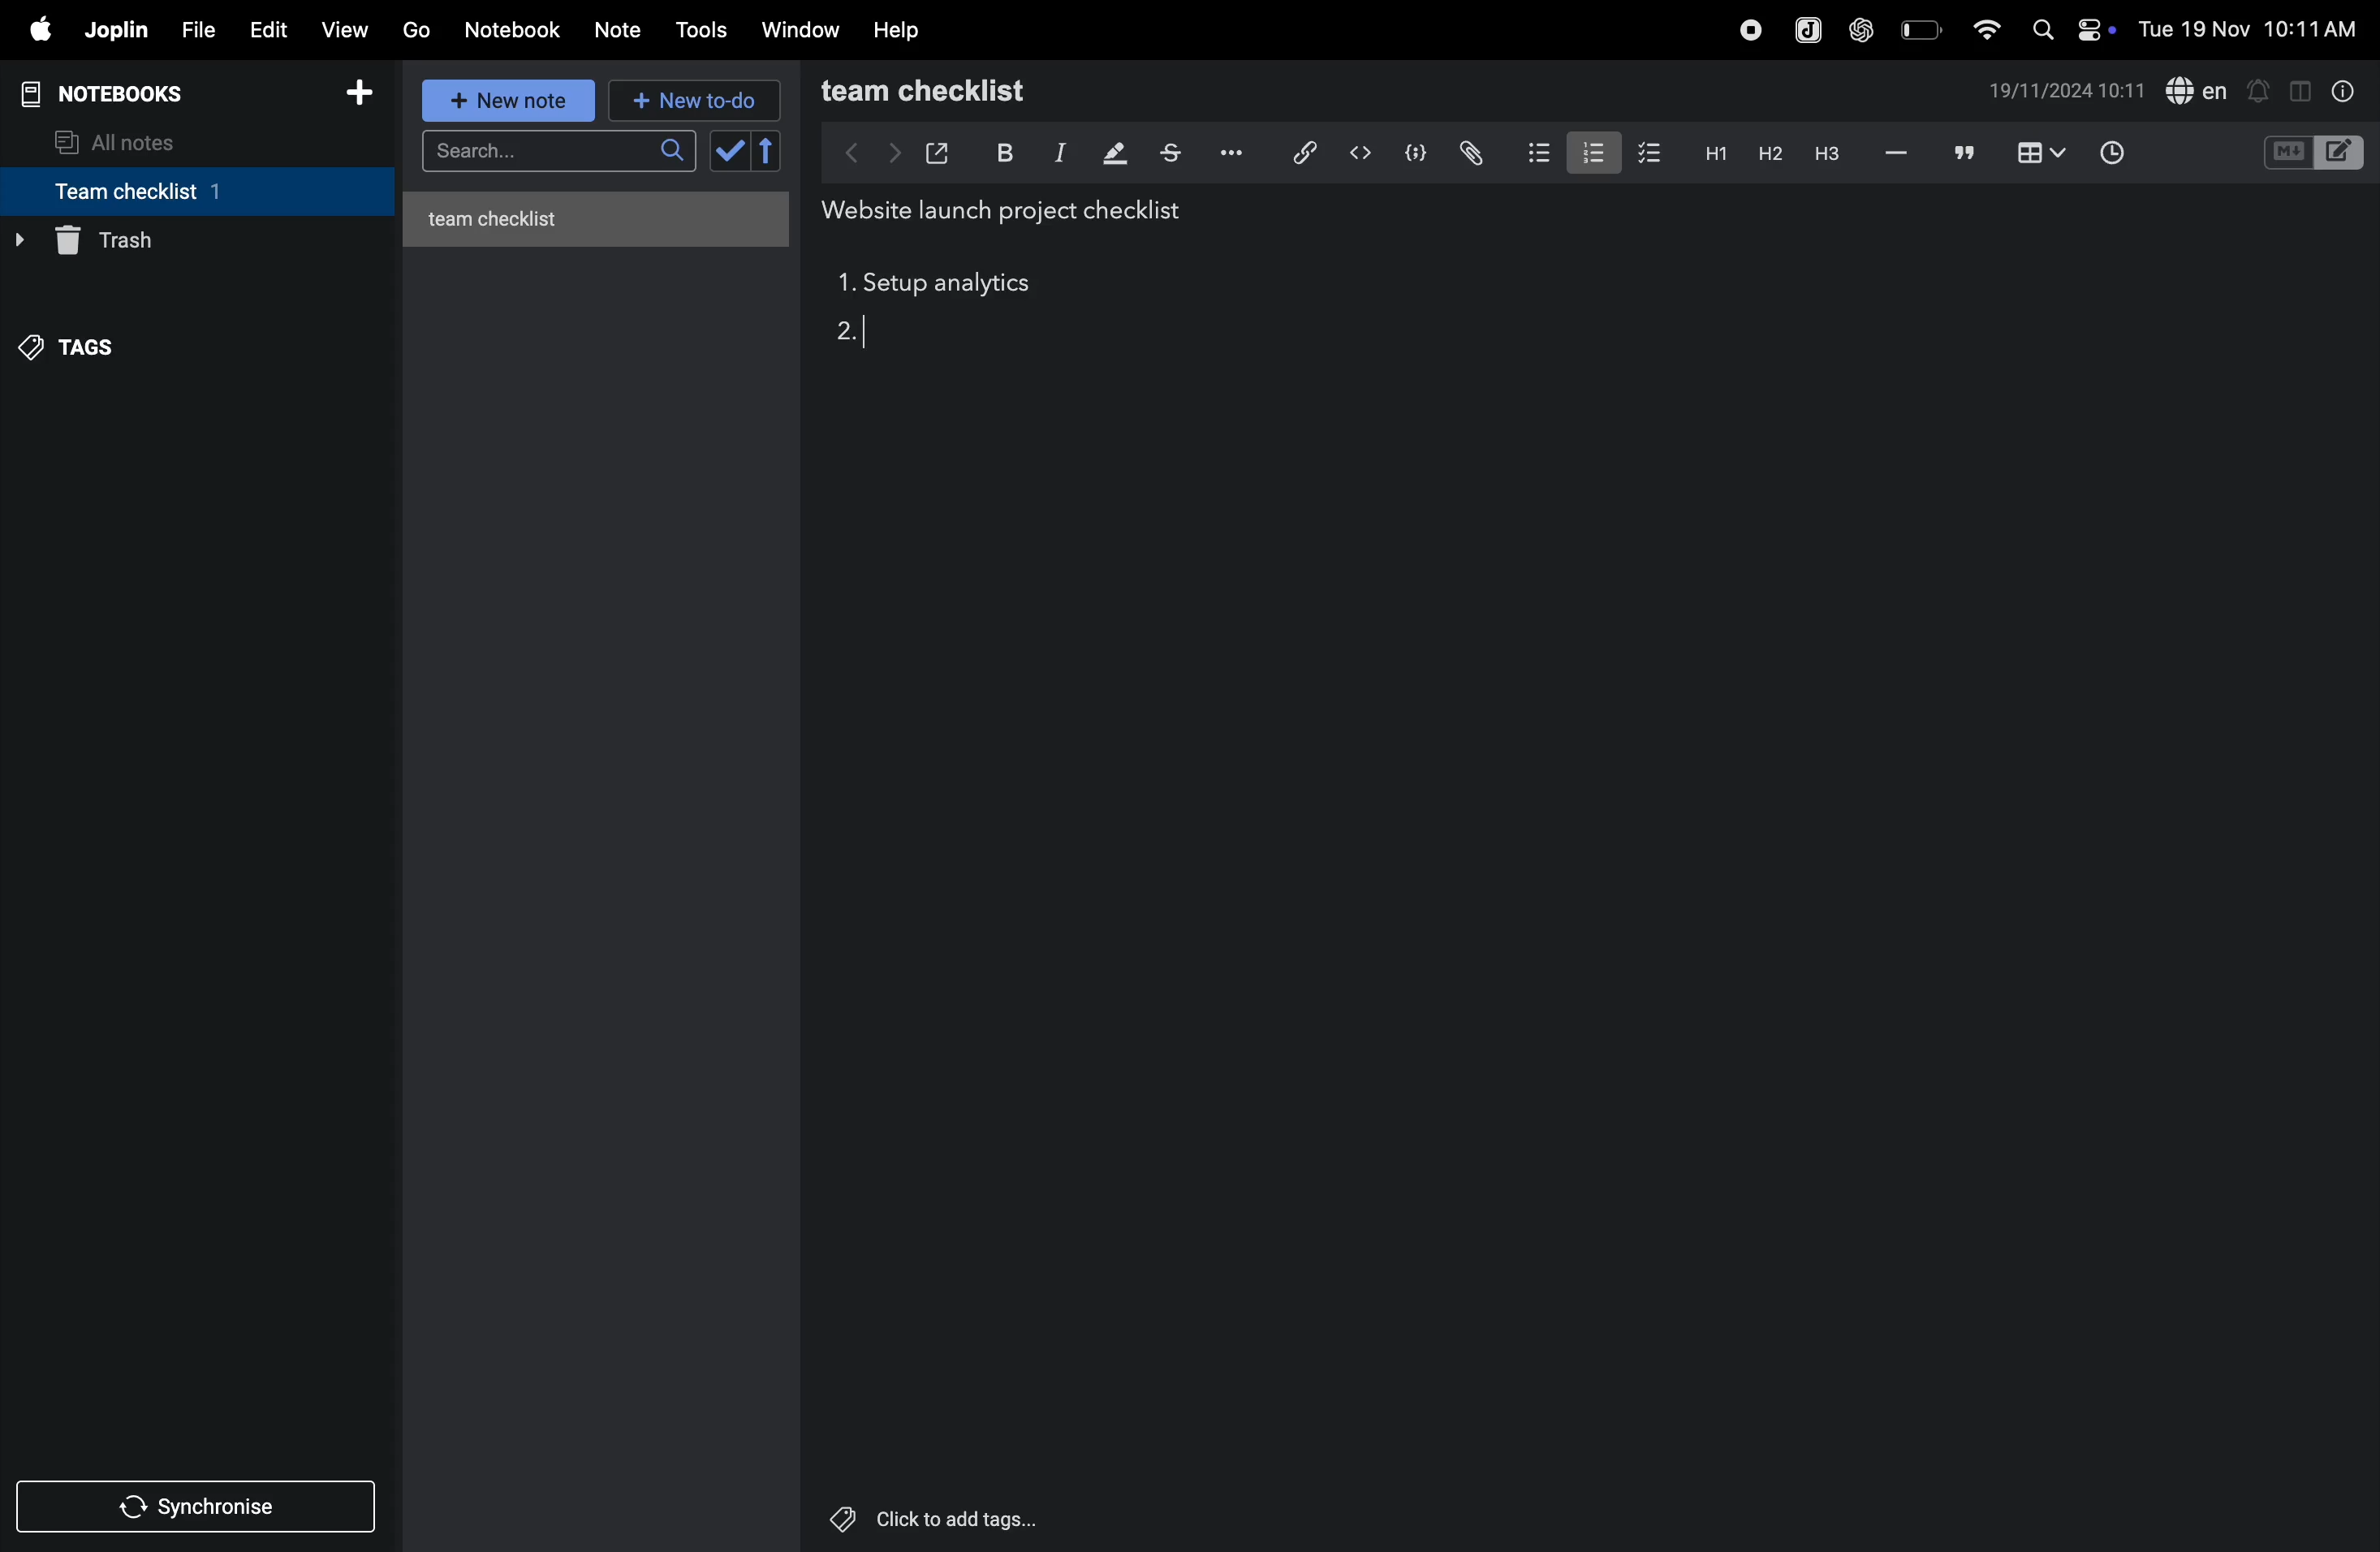  I want to click on on/off, so click(2100, 29).